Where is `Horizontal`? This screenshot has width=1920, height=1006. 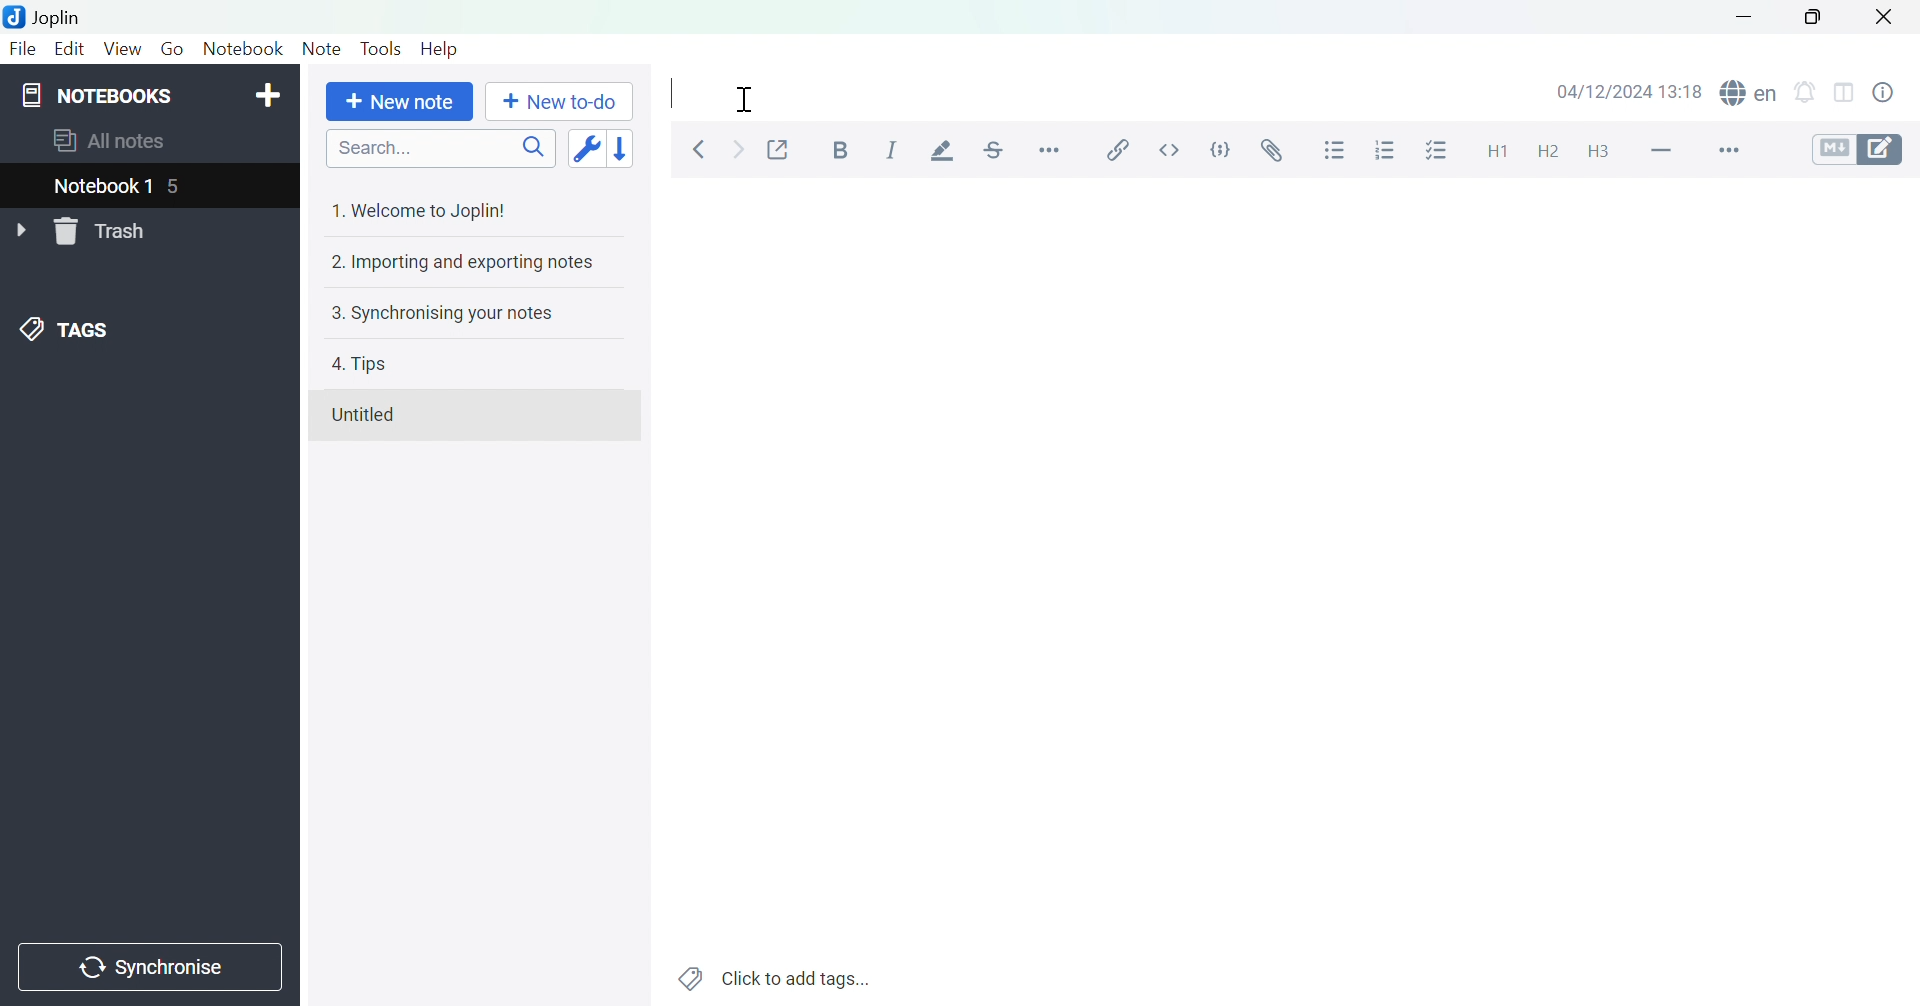 Horizontal is located at coordinates (1052, 149).